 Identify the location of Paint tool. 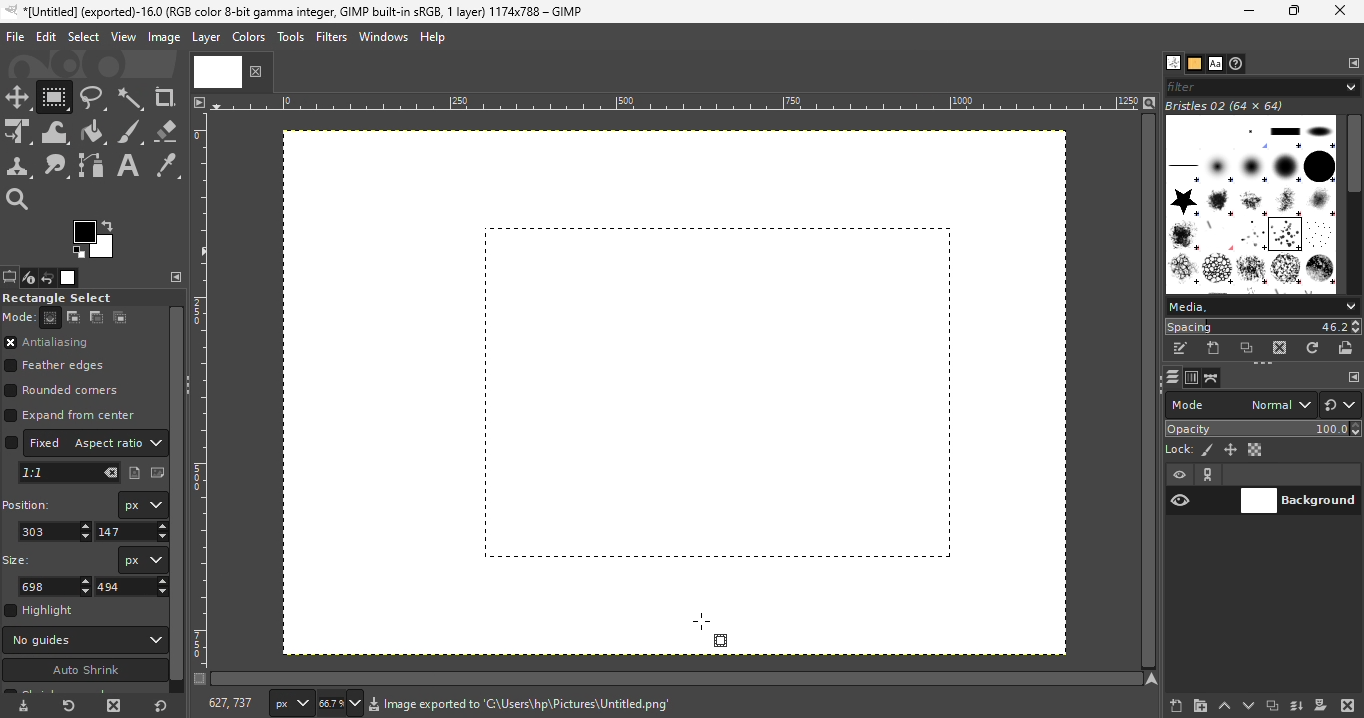
(97, 132).